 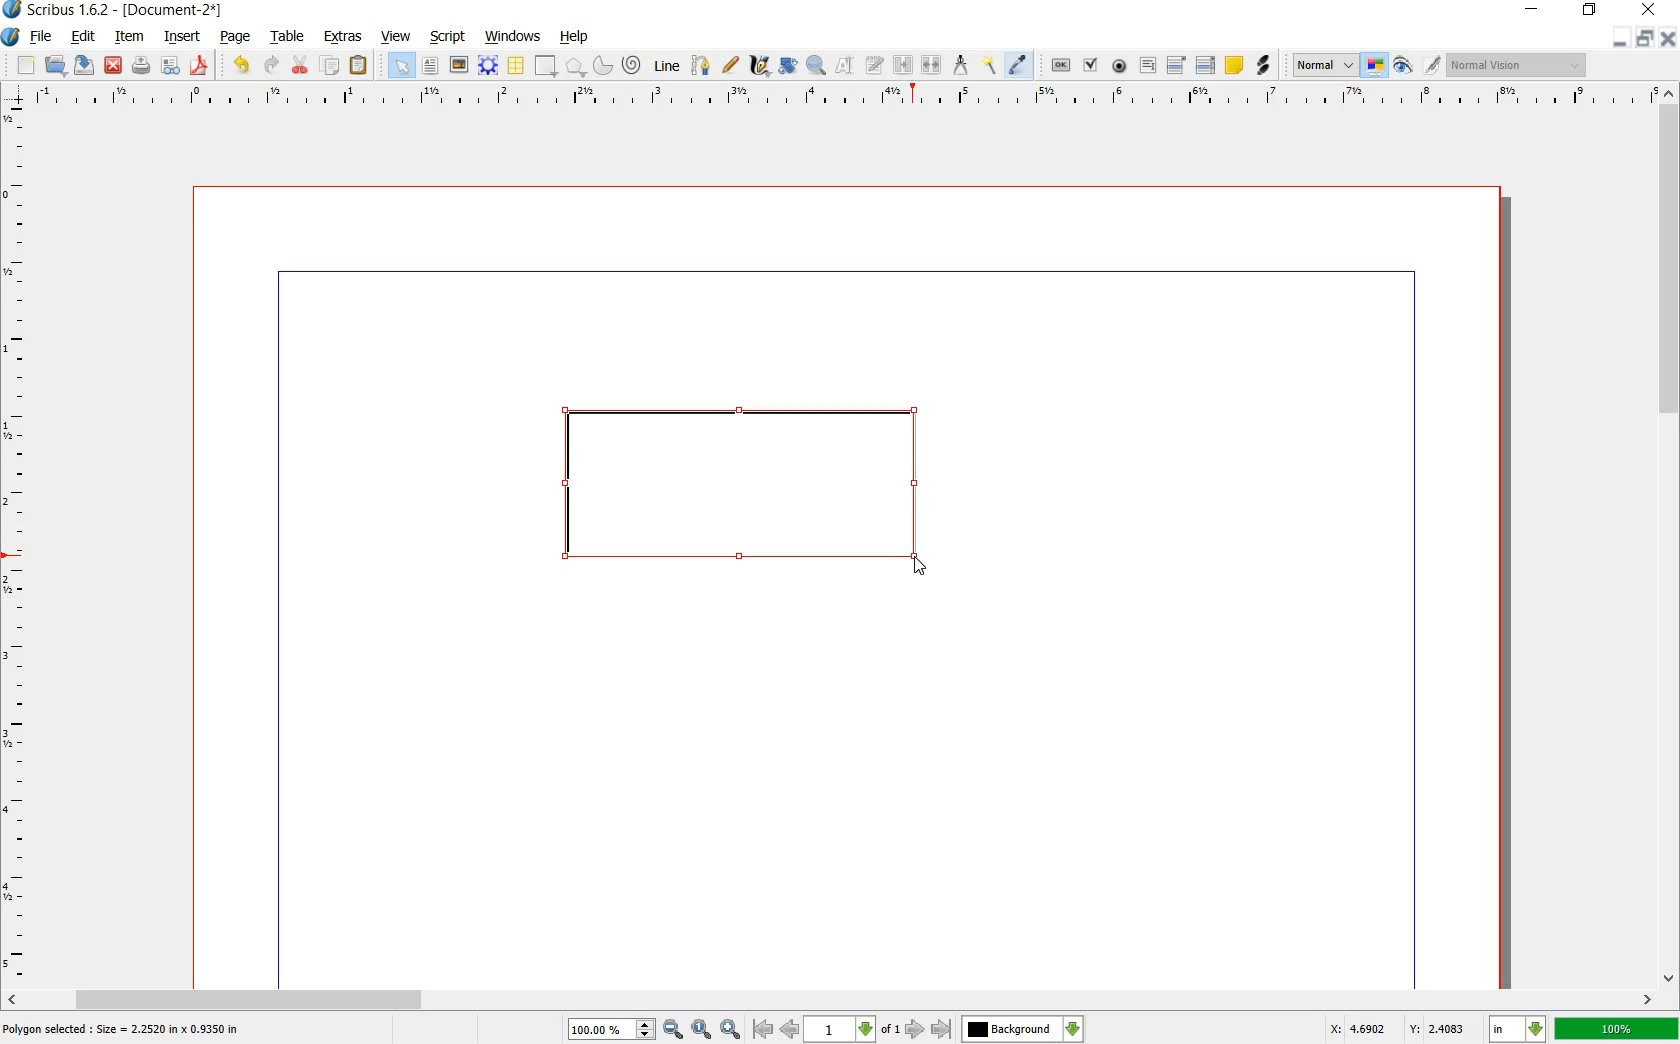 I want to click on VIEW, so click(x=394, y=38).